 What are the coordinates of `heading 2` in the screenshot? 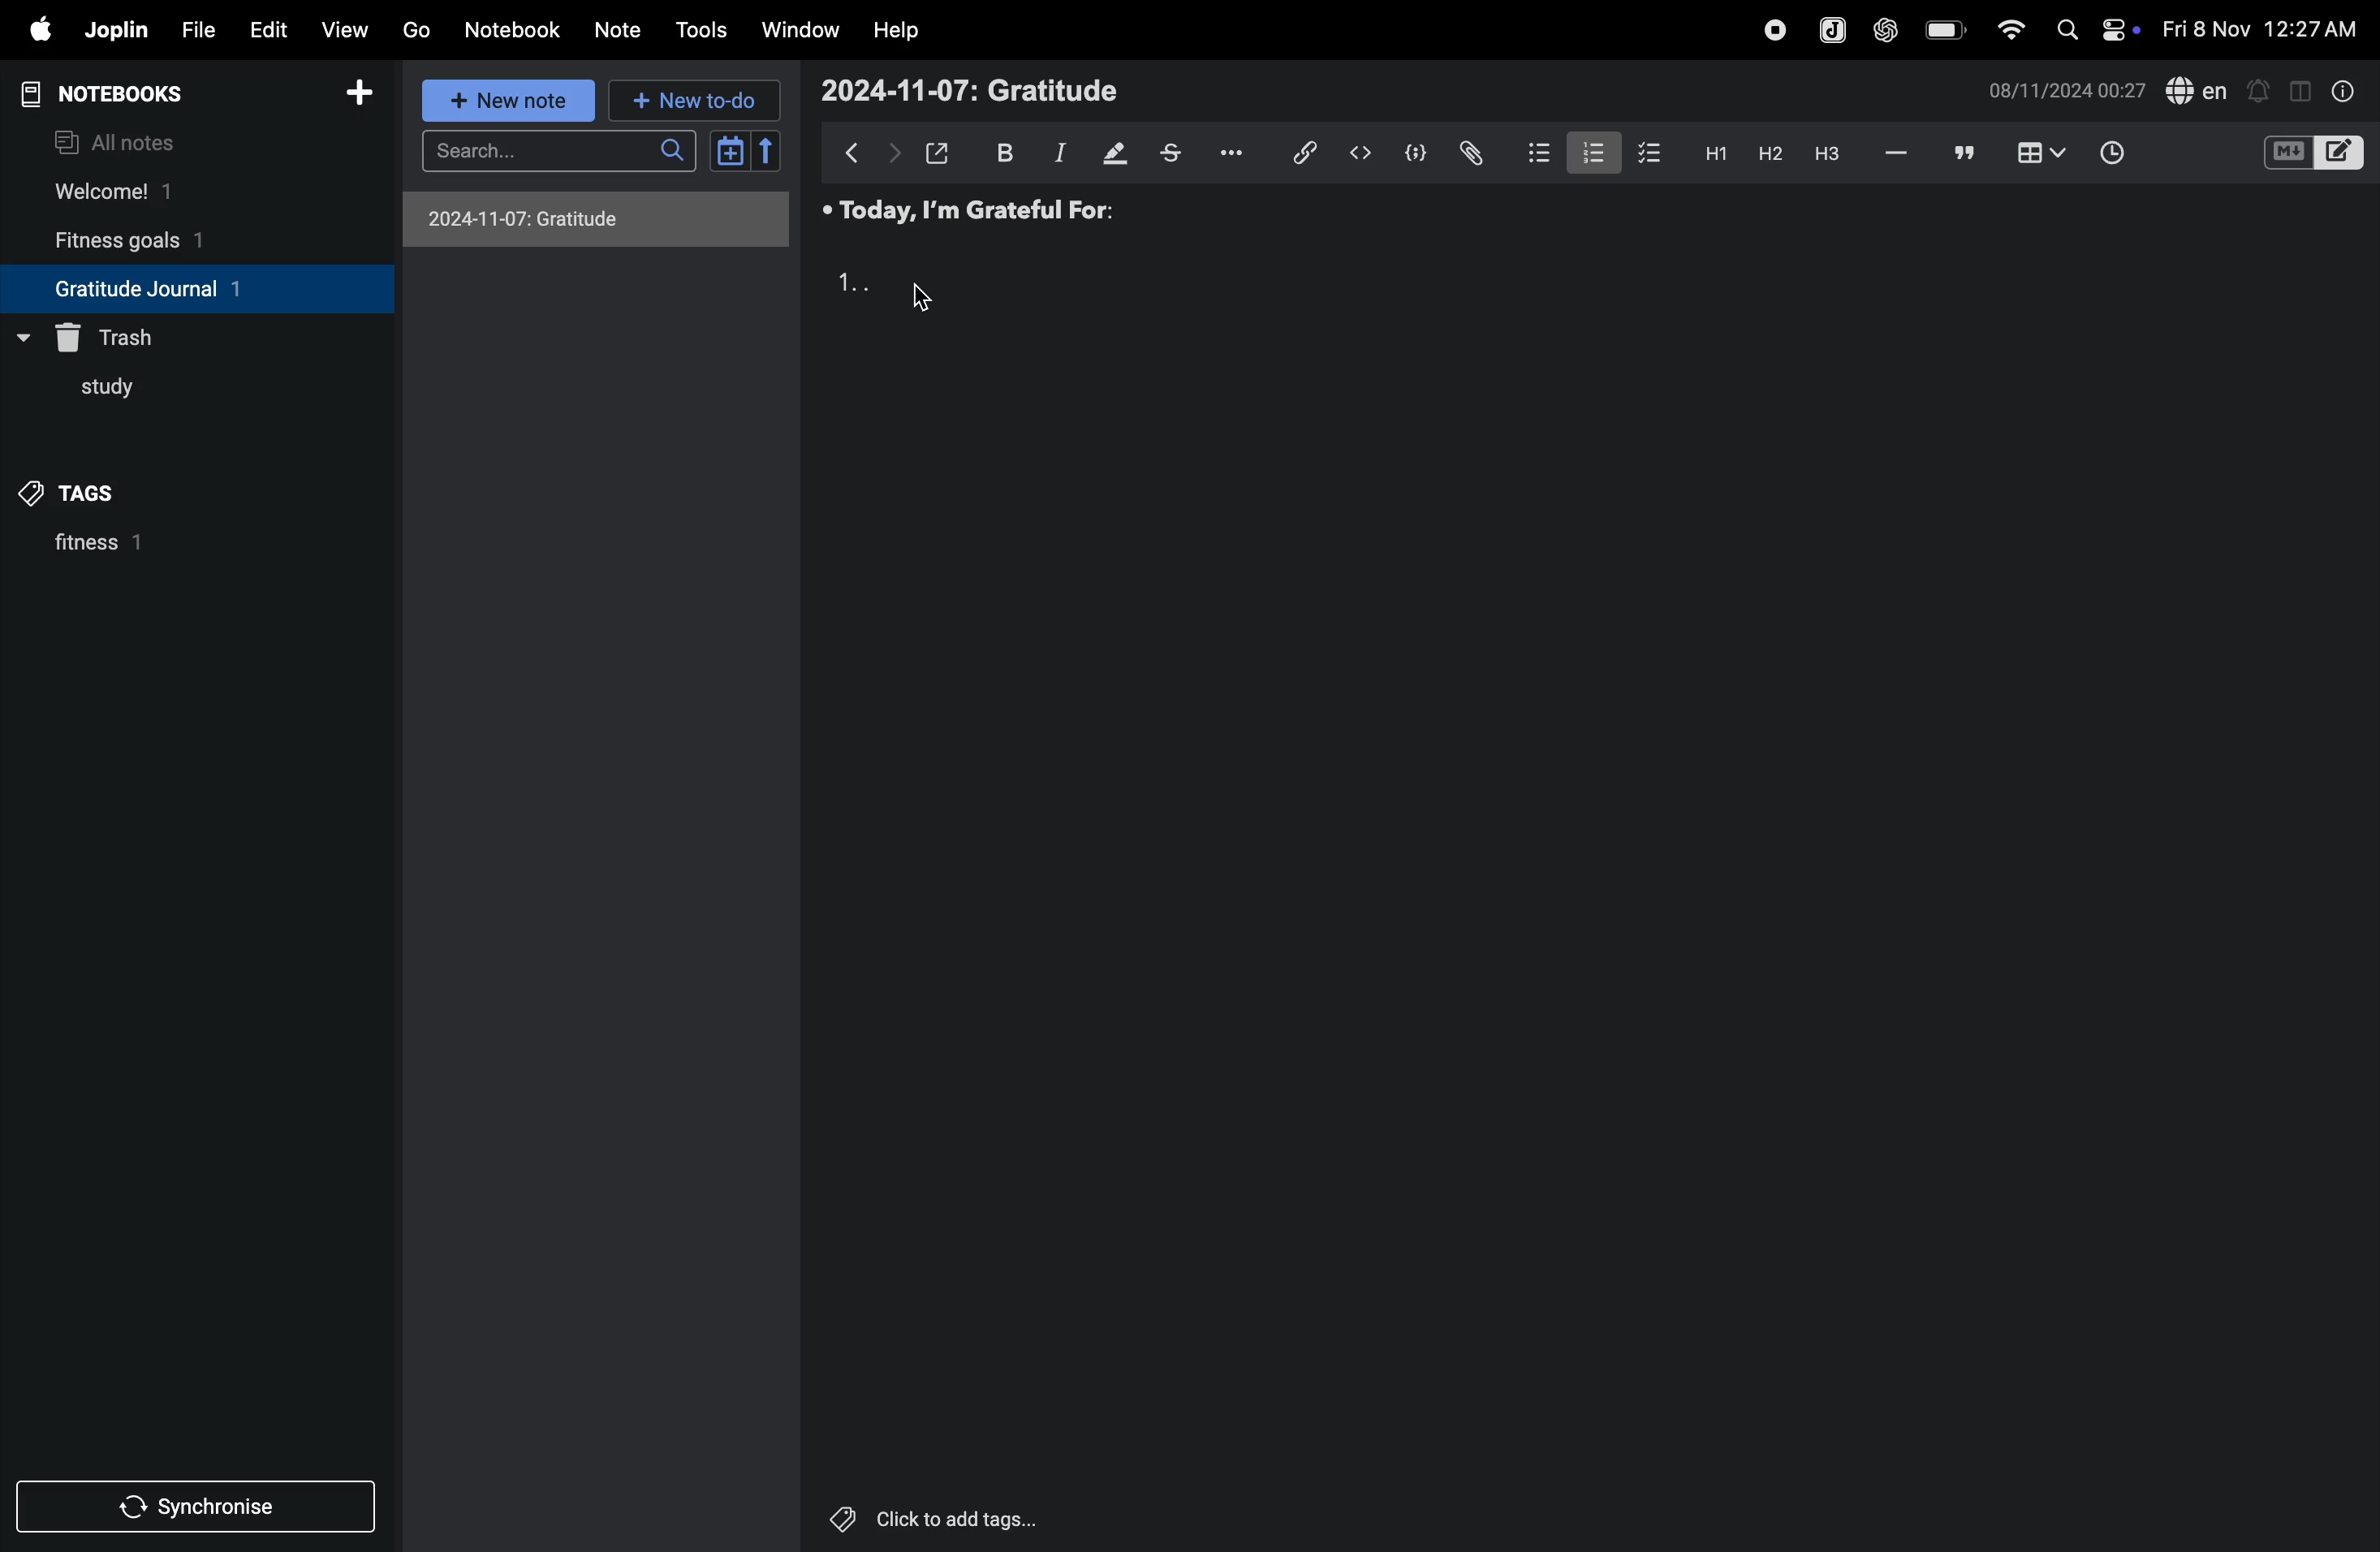 It's located at (1765, 154).